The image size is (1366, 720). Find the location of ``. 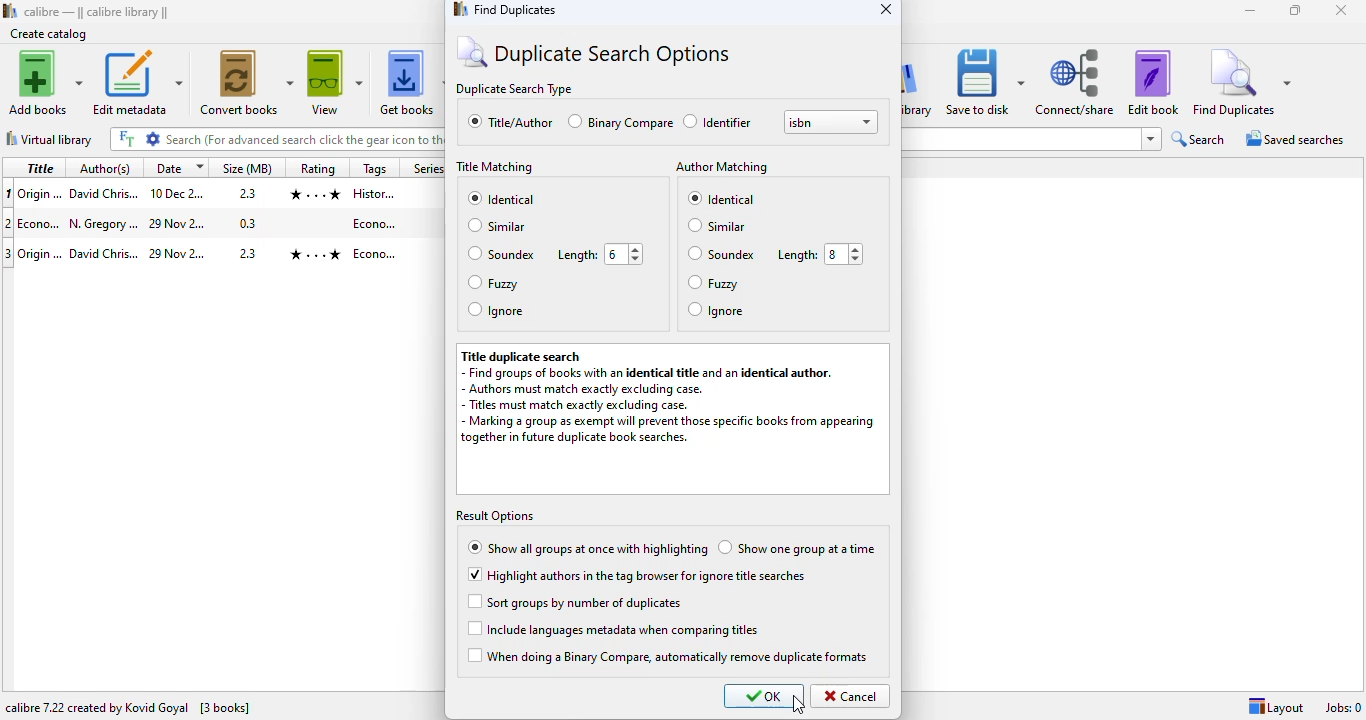

 is located at coordinates (425, 168).